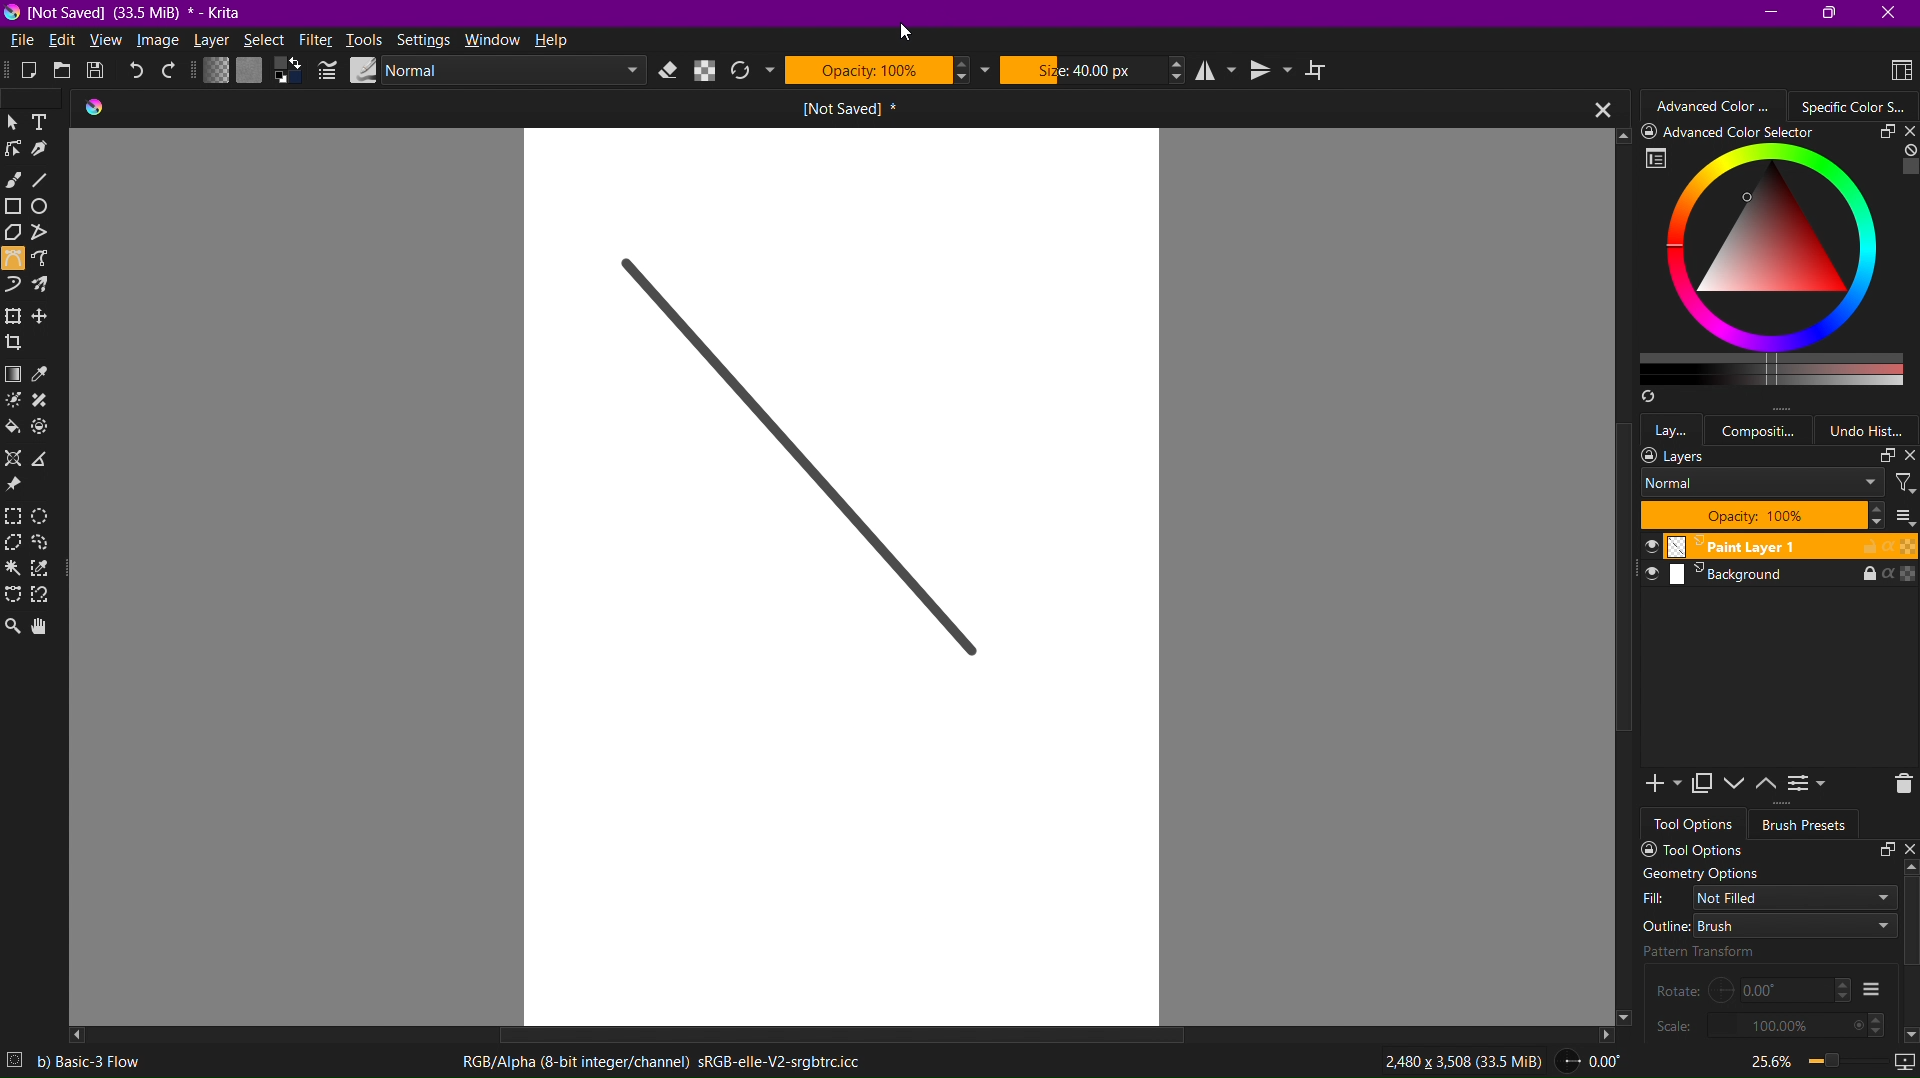 Image resolution: width=1920 pixels, height=1078 pixels. Describe the element at coordinates (213, 72) in the screenshot. I see `Fill Gradients` at that location.